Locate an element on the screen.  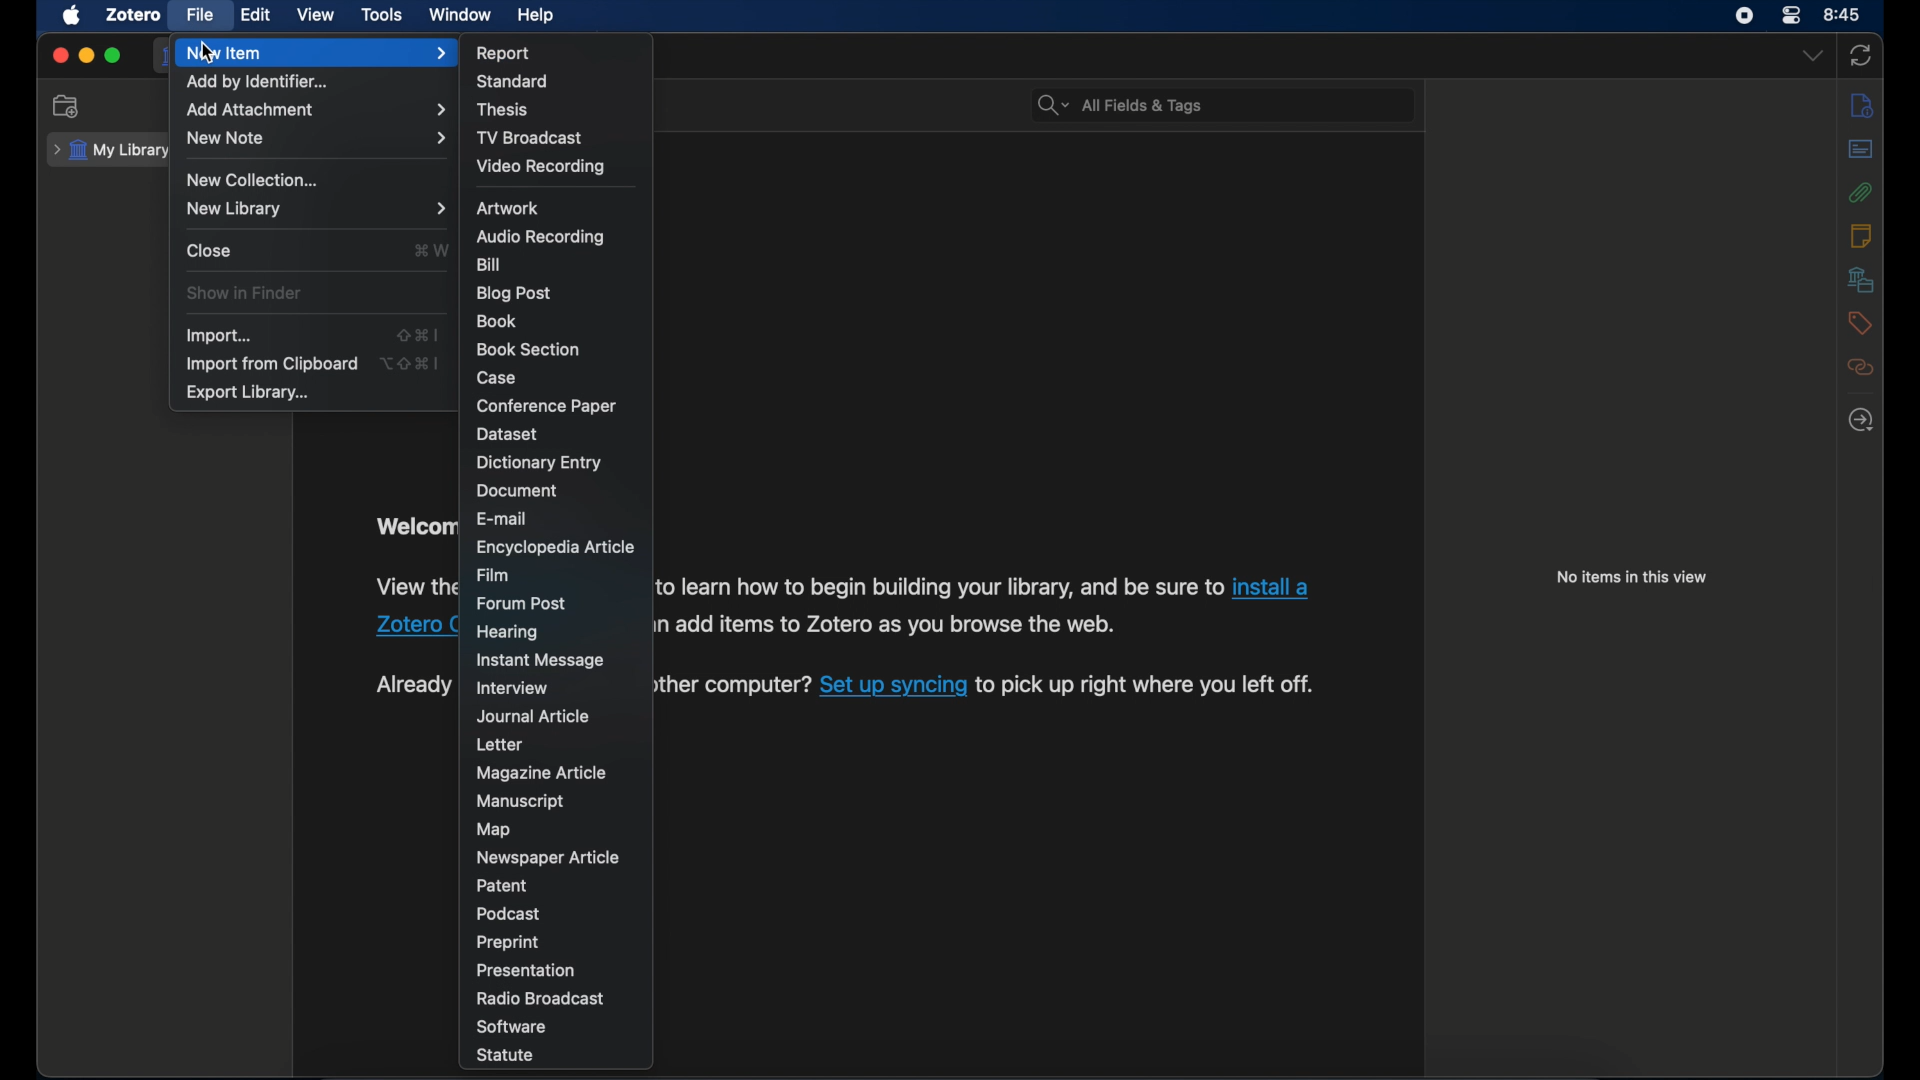
artwork is located at coordinates (508, 208).